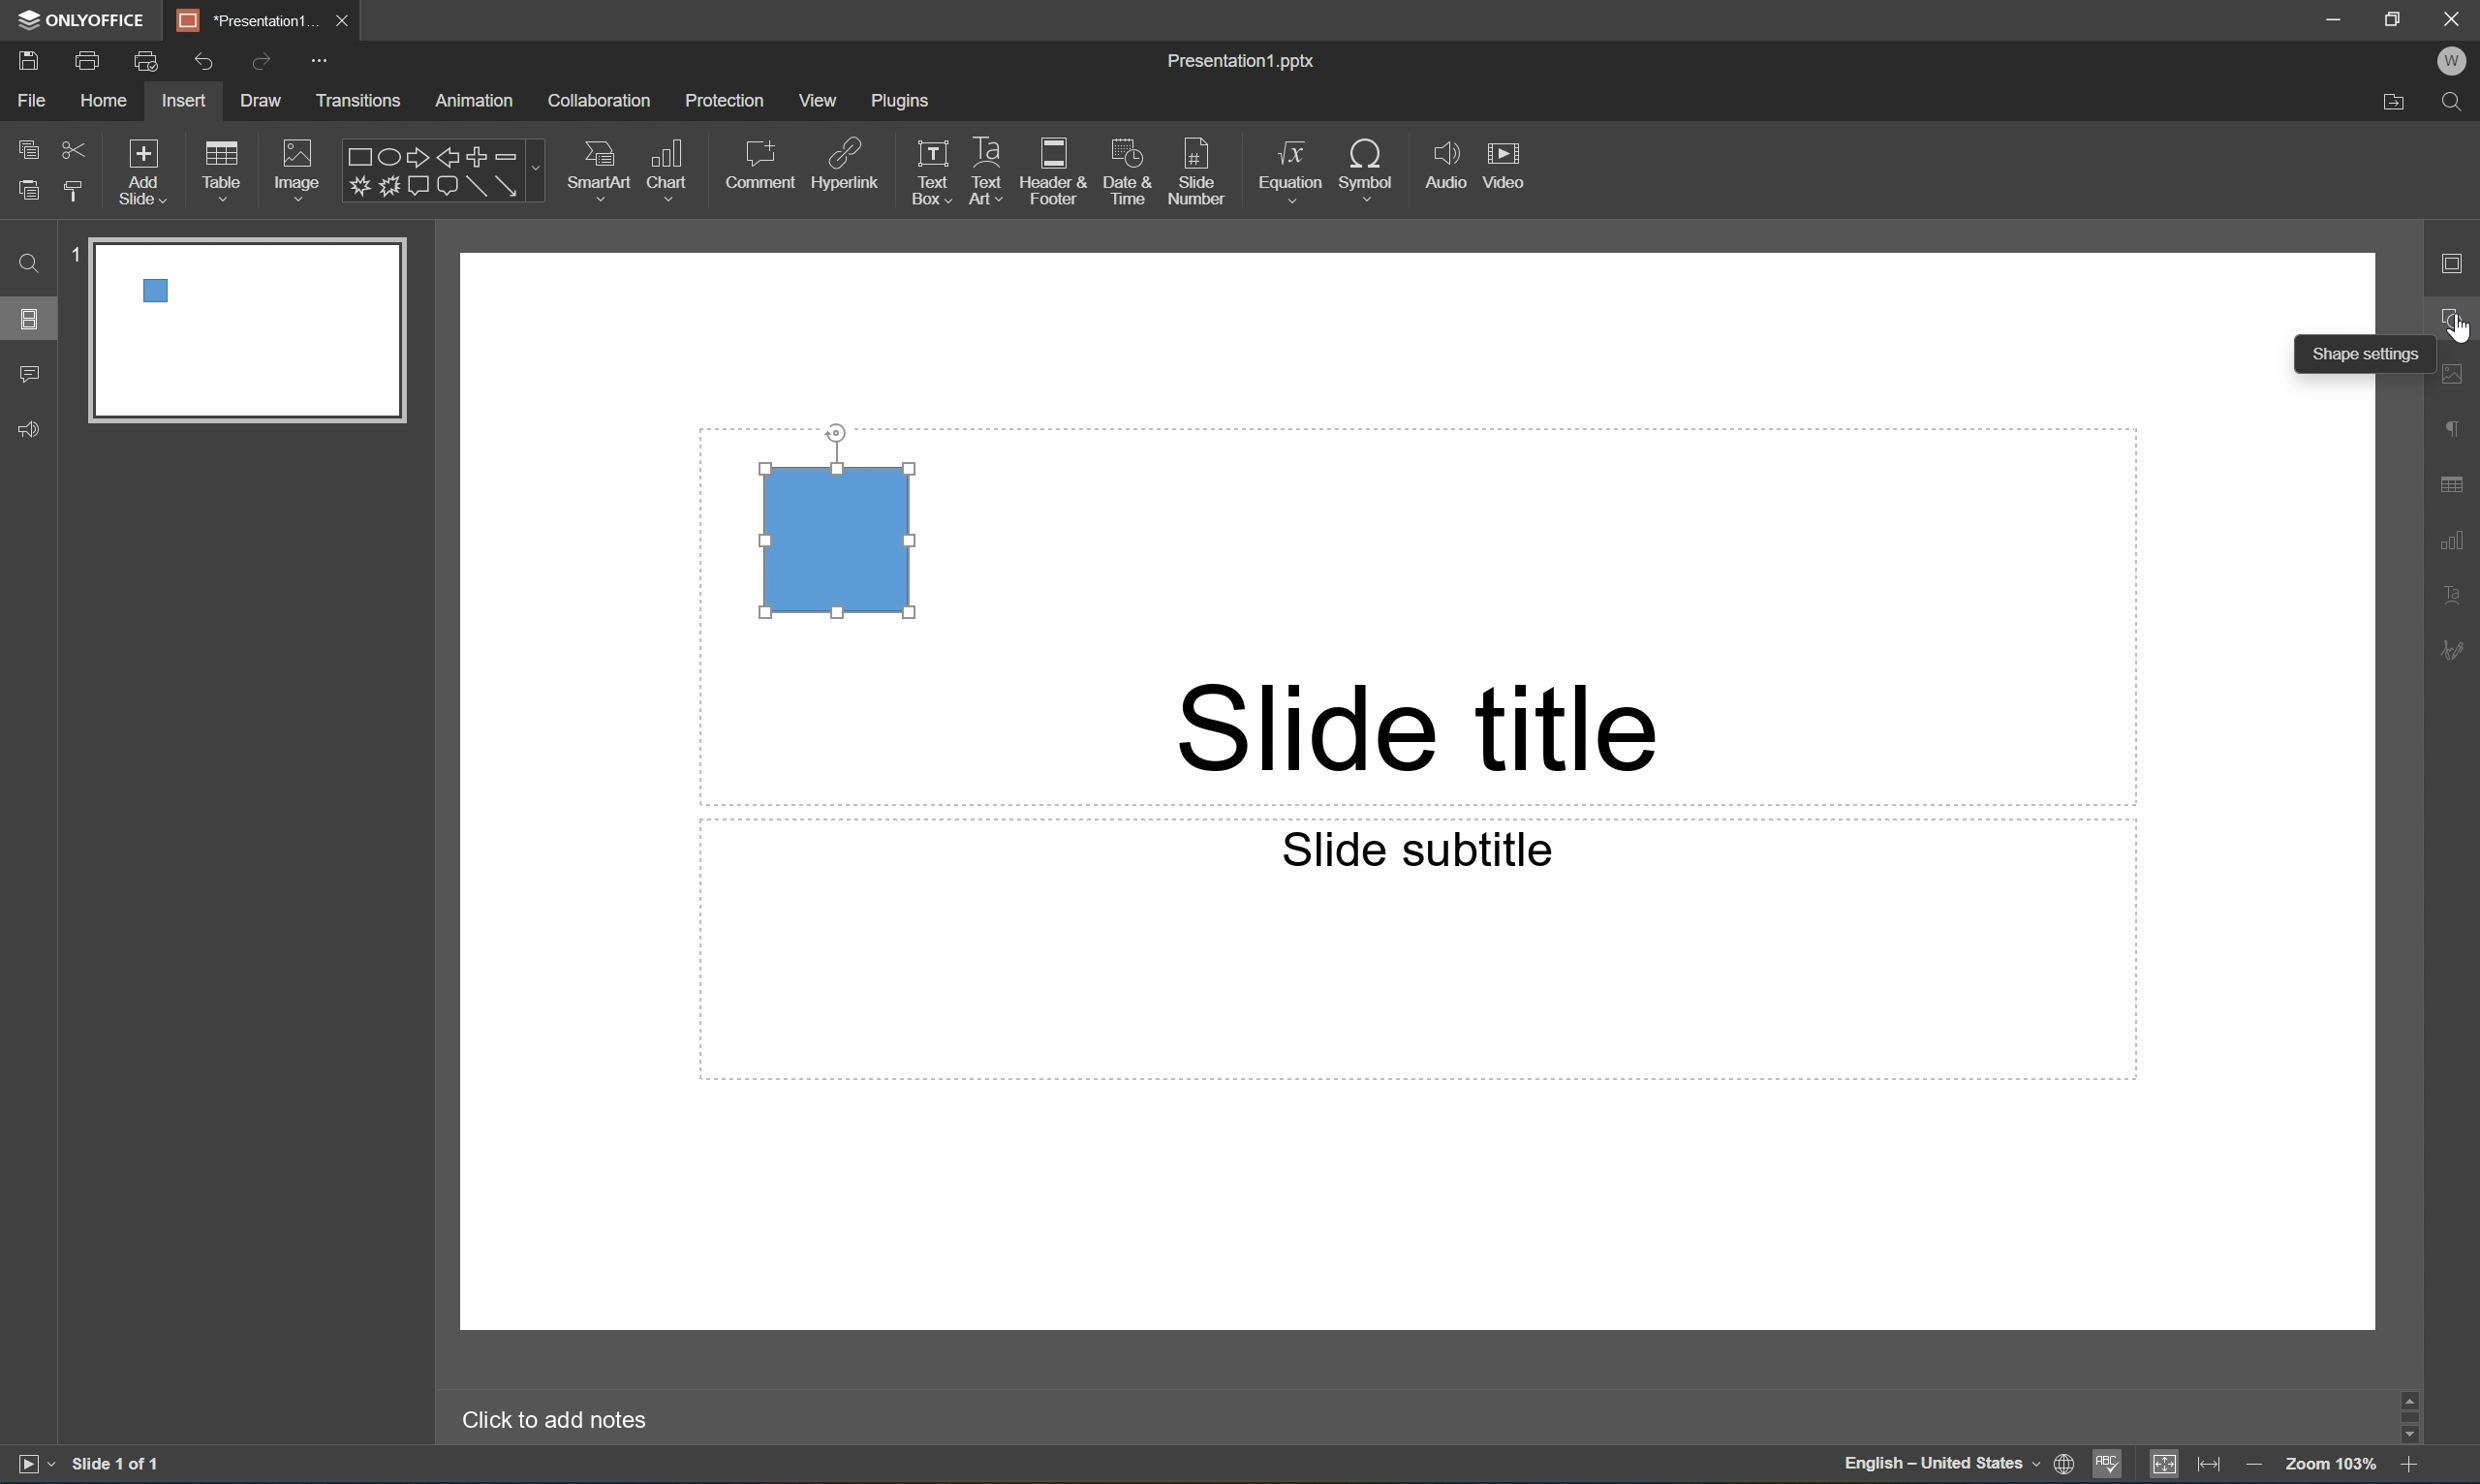  What do you see at coordinates (144, 60) in the screenshot?
I see `Quick Print` at bounding box center [144, 60].